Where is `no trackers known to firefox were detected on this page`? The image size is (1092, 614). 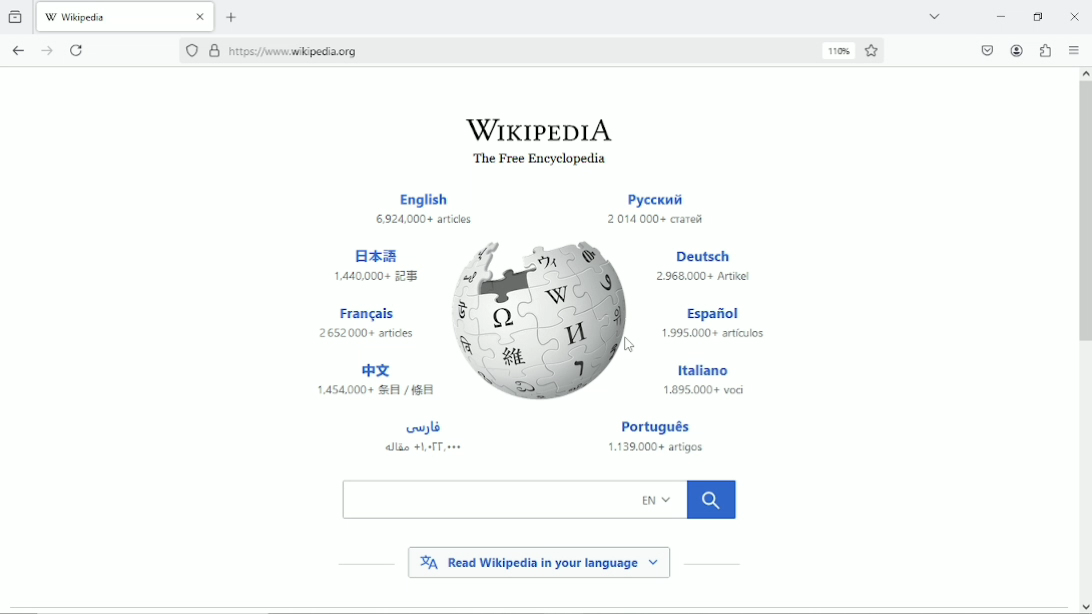
no trackers known to firefox were detected on this page is located at coordinates (191, 50).